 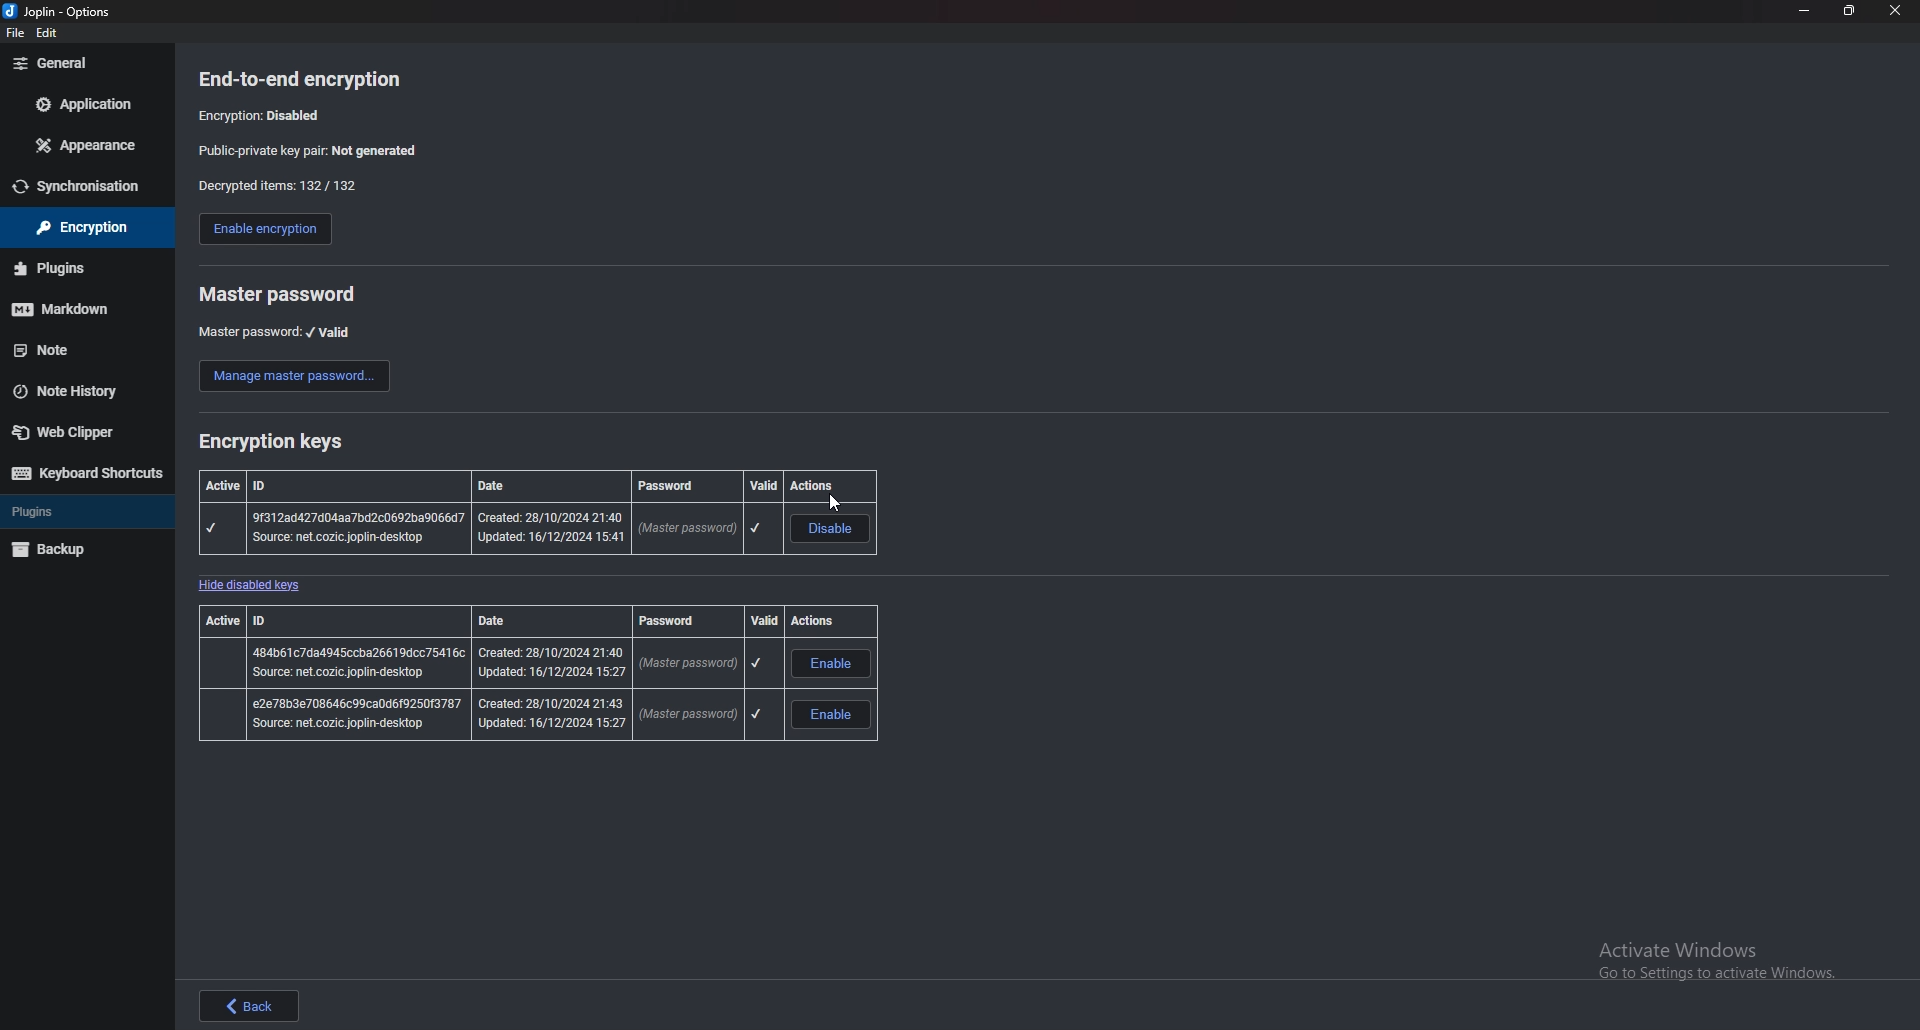 What do you see at coordinates (253, 1004) in the screenshot?
I see `back` at bounding box center [253, 1004].